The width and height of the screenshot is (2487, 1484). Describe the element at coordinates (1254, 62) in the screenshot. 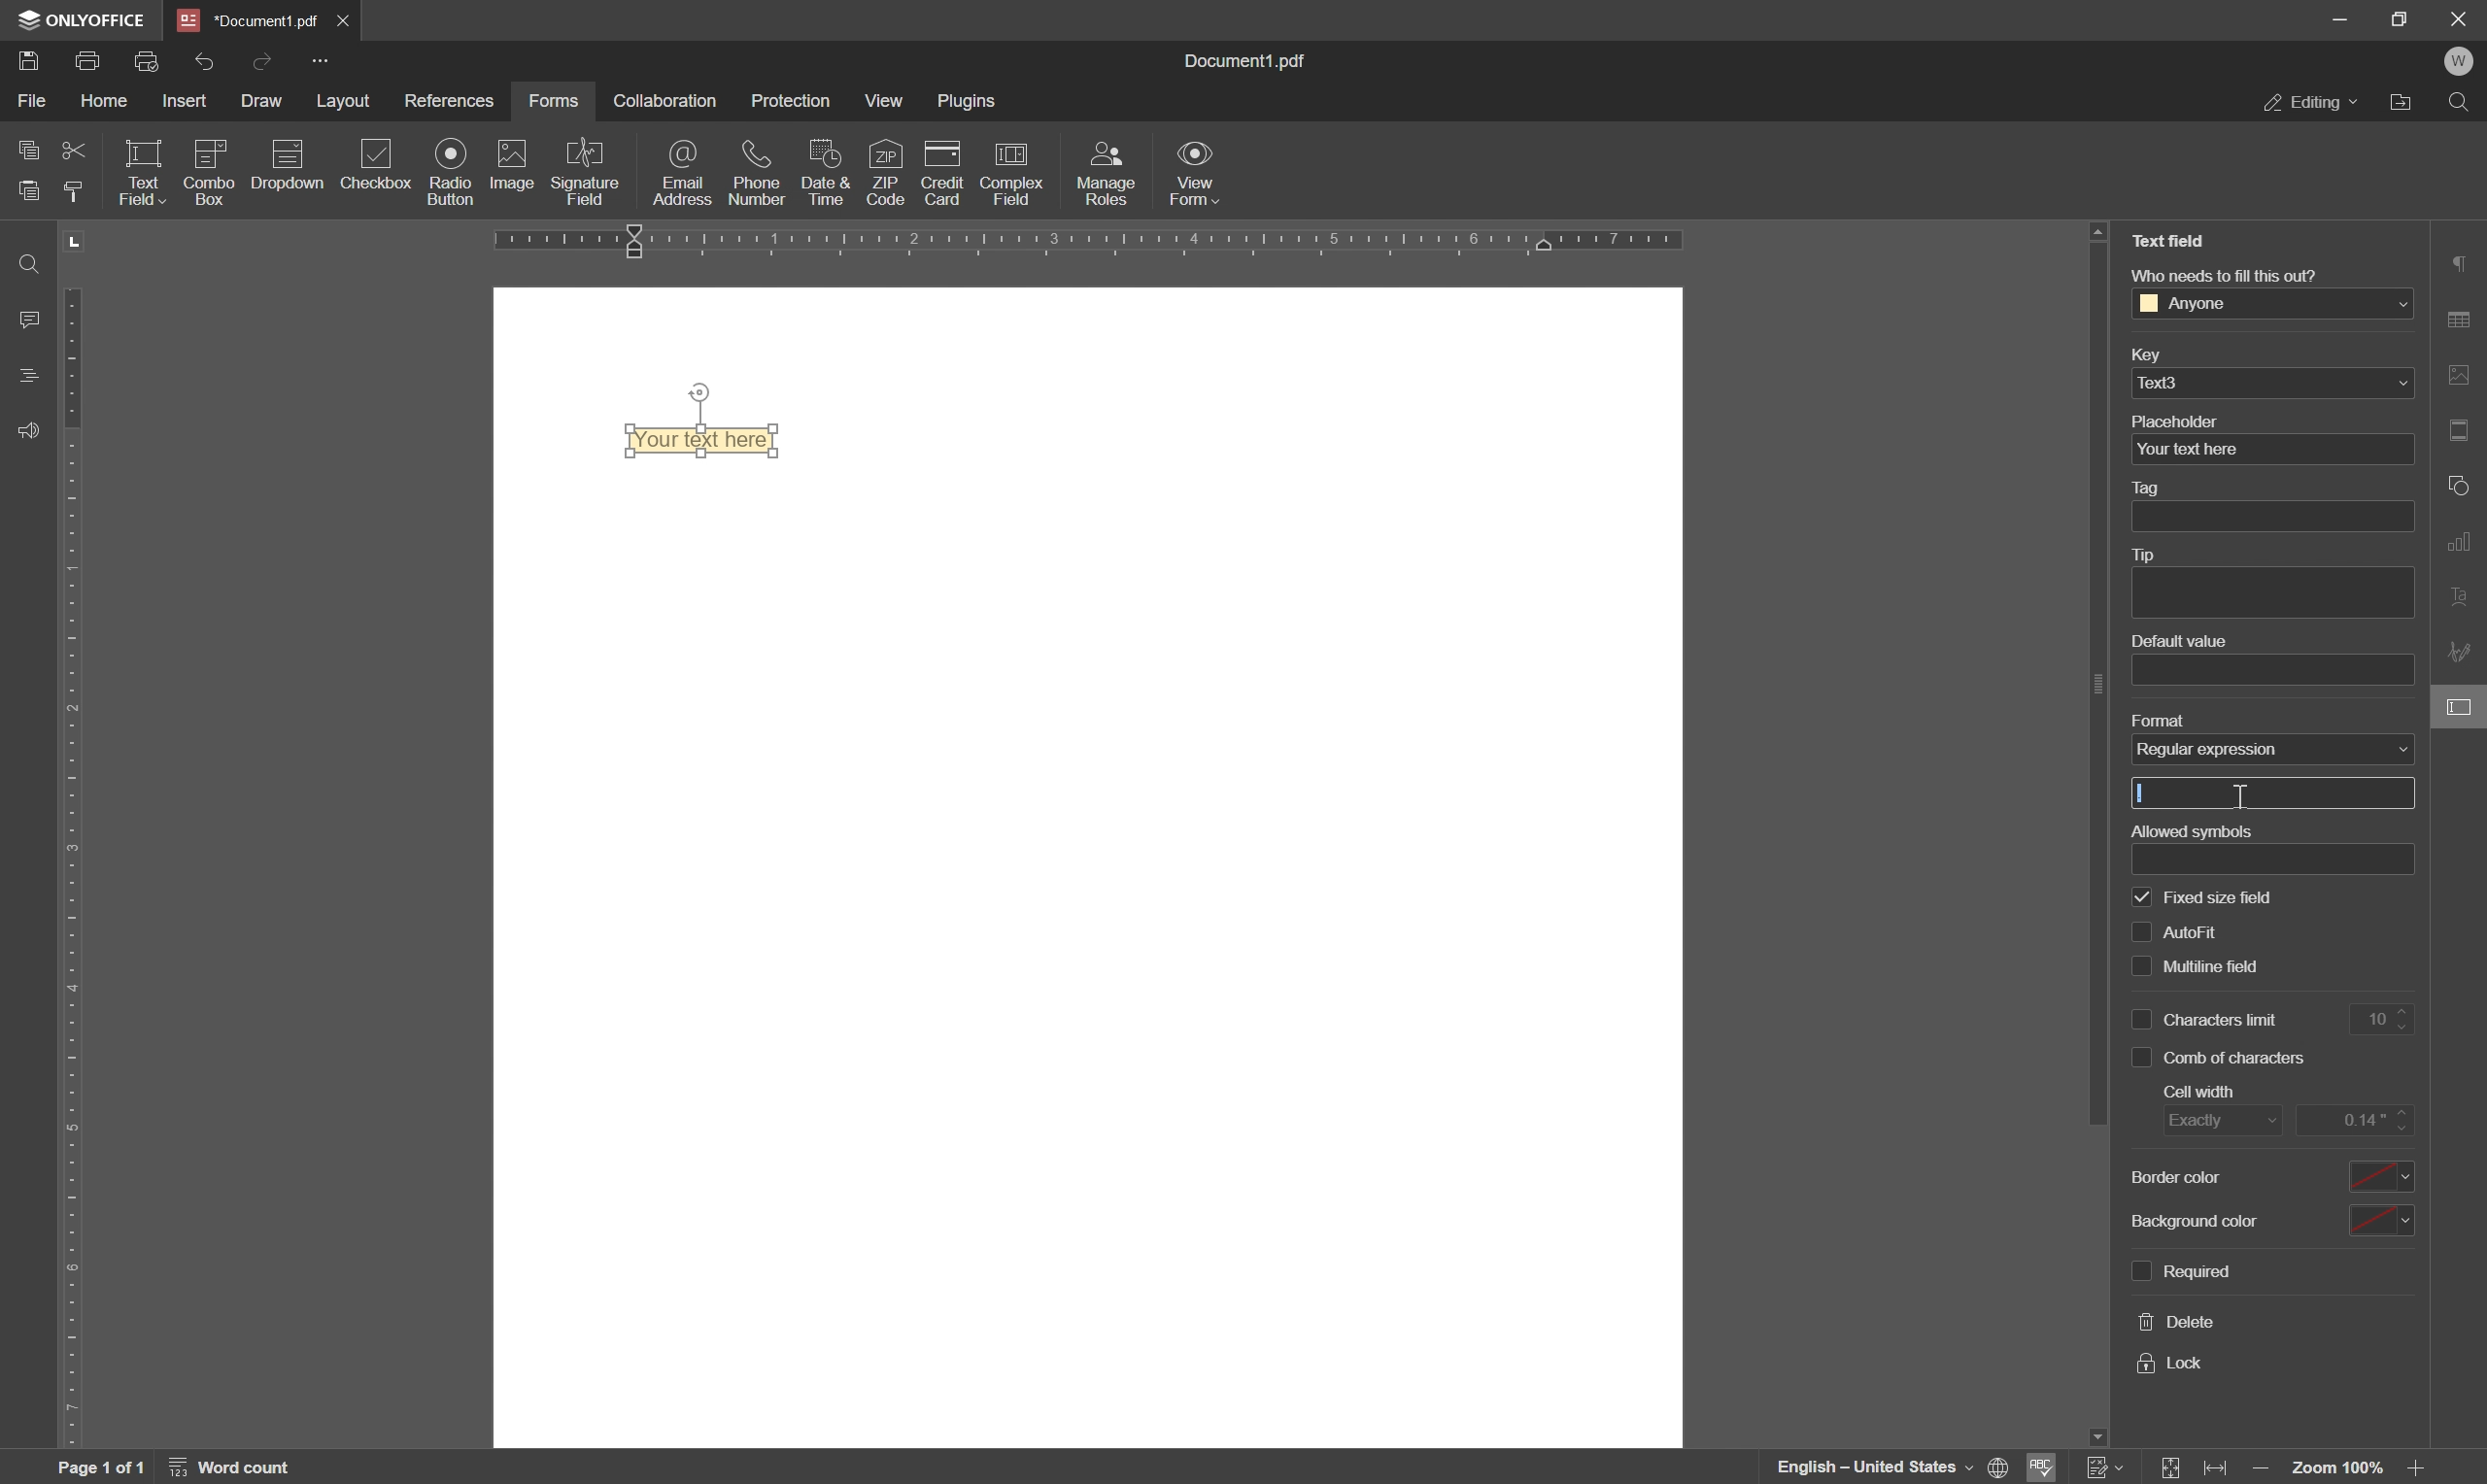

I see `` at that location.